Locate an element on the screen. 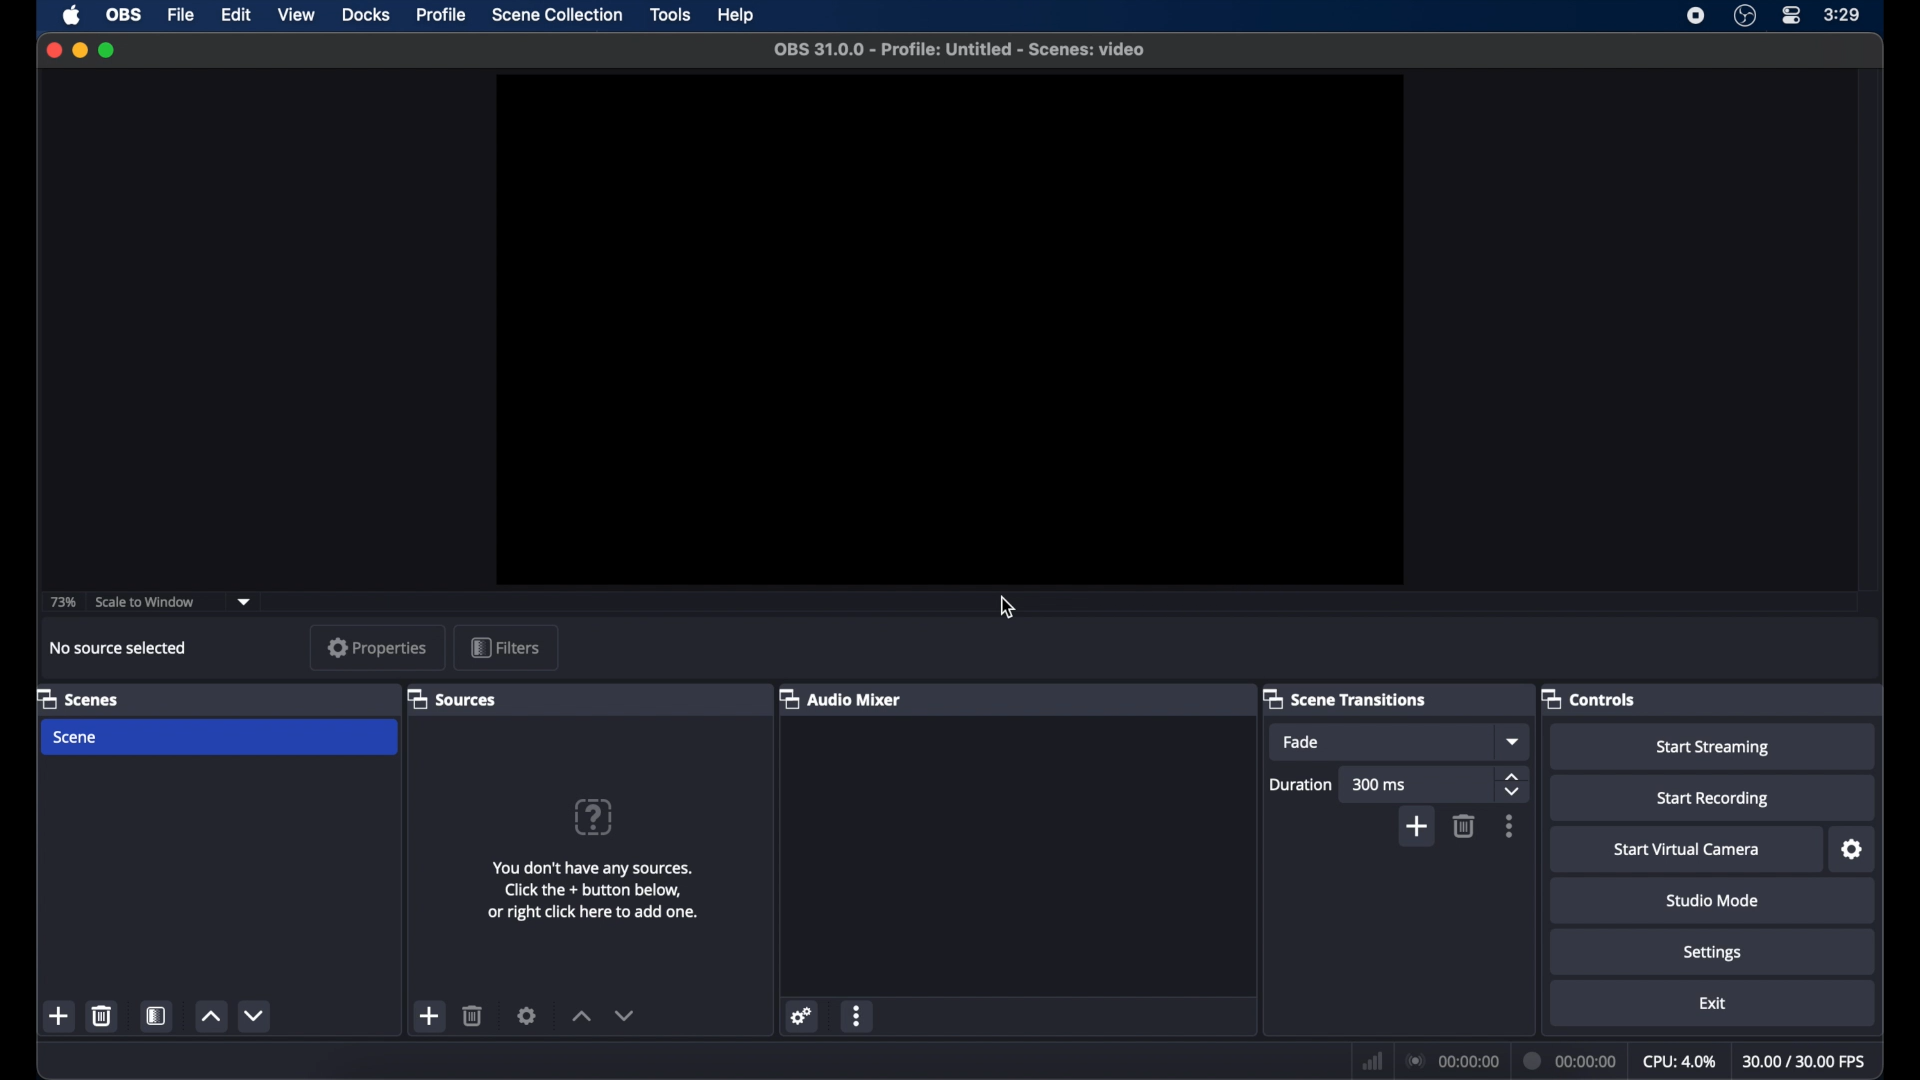 Image resolution: width=1920 pixels, height=1080 pixels. audio mixer is located at coordinates (841, 697).